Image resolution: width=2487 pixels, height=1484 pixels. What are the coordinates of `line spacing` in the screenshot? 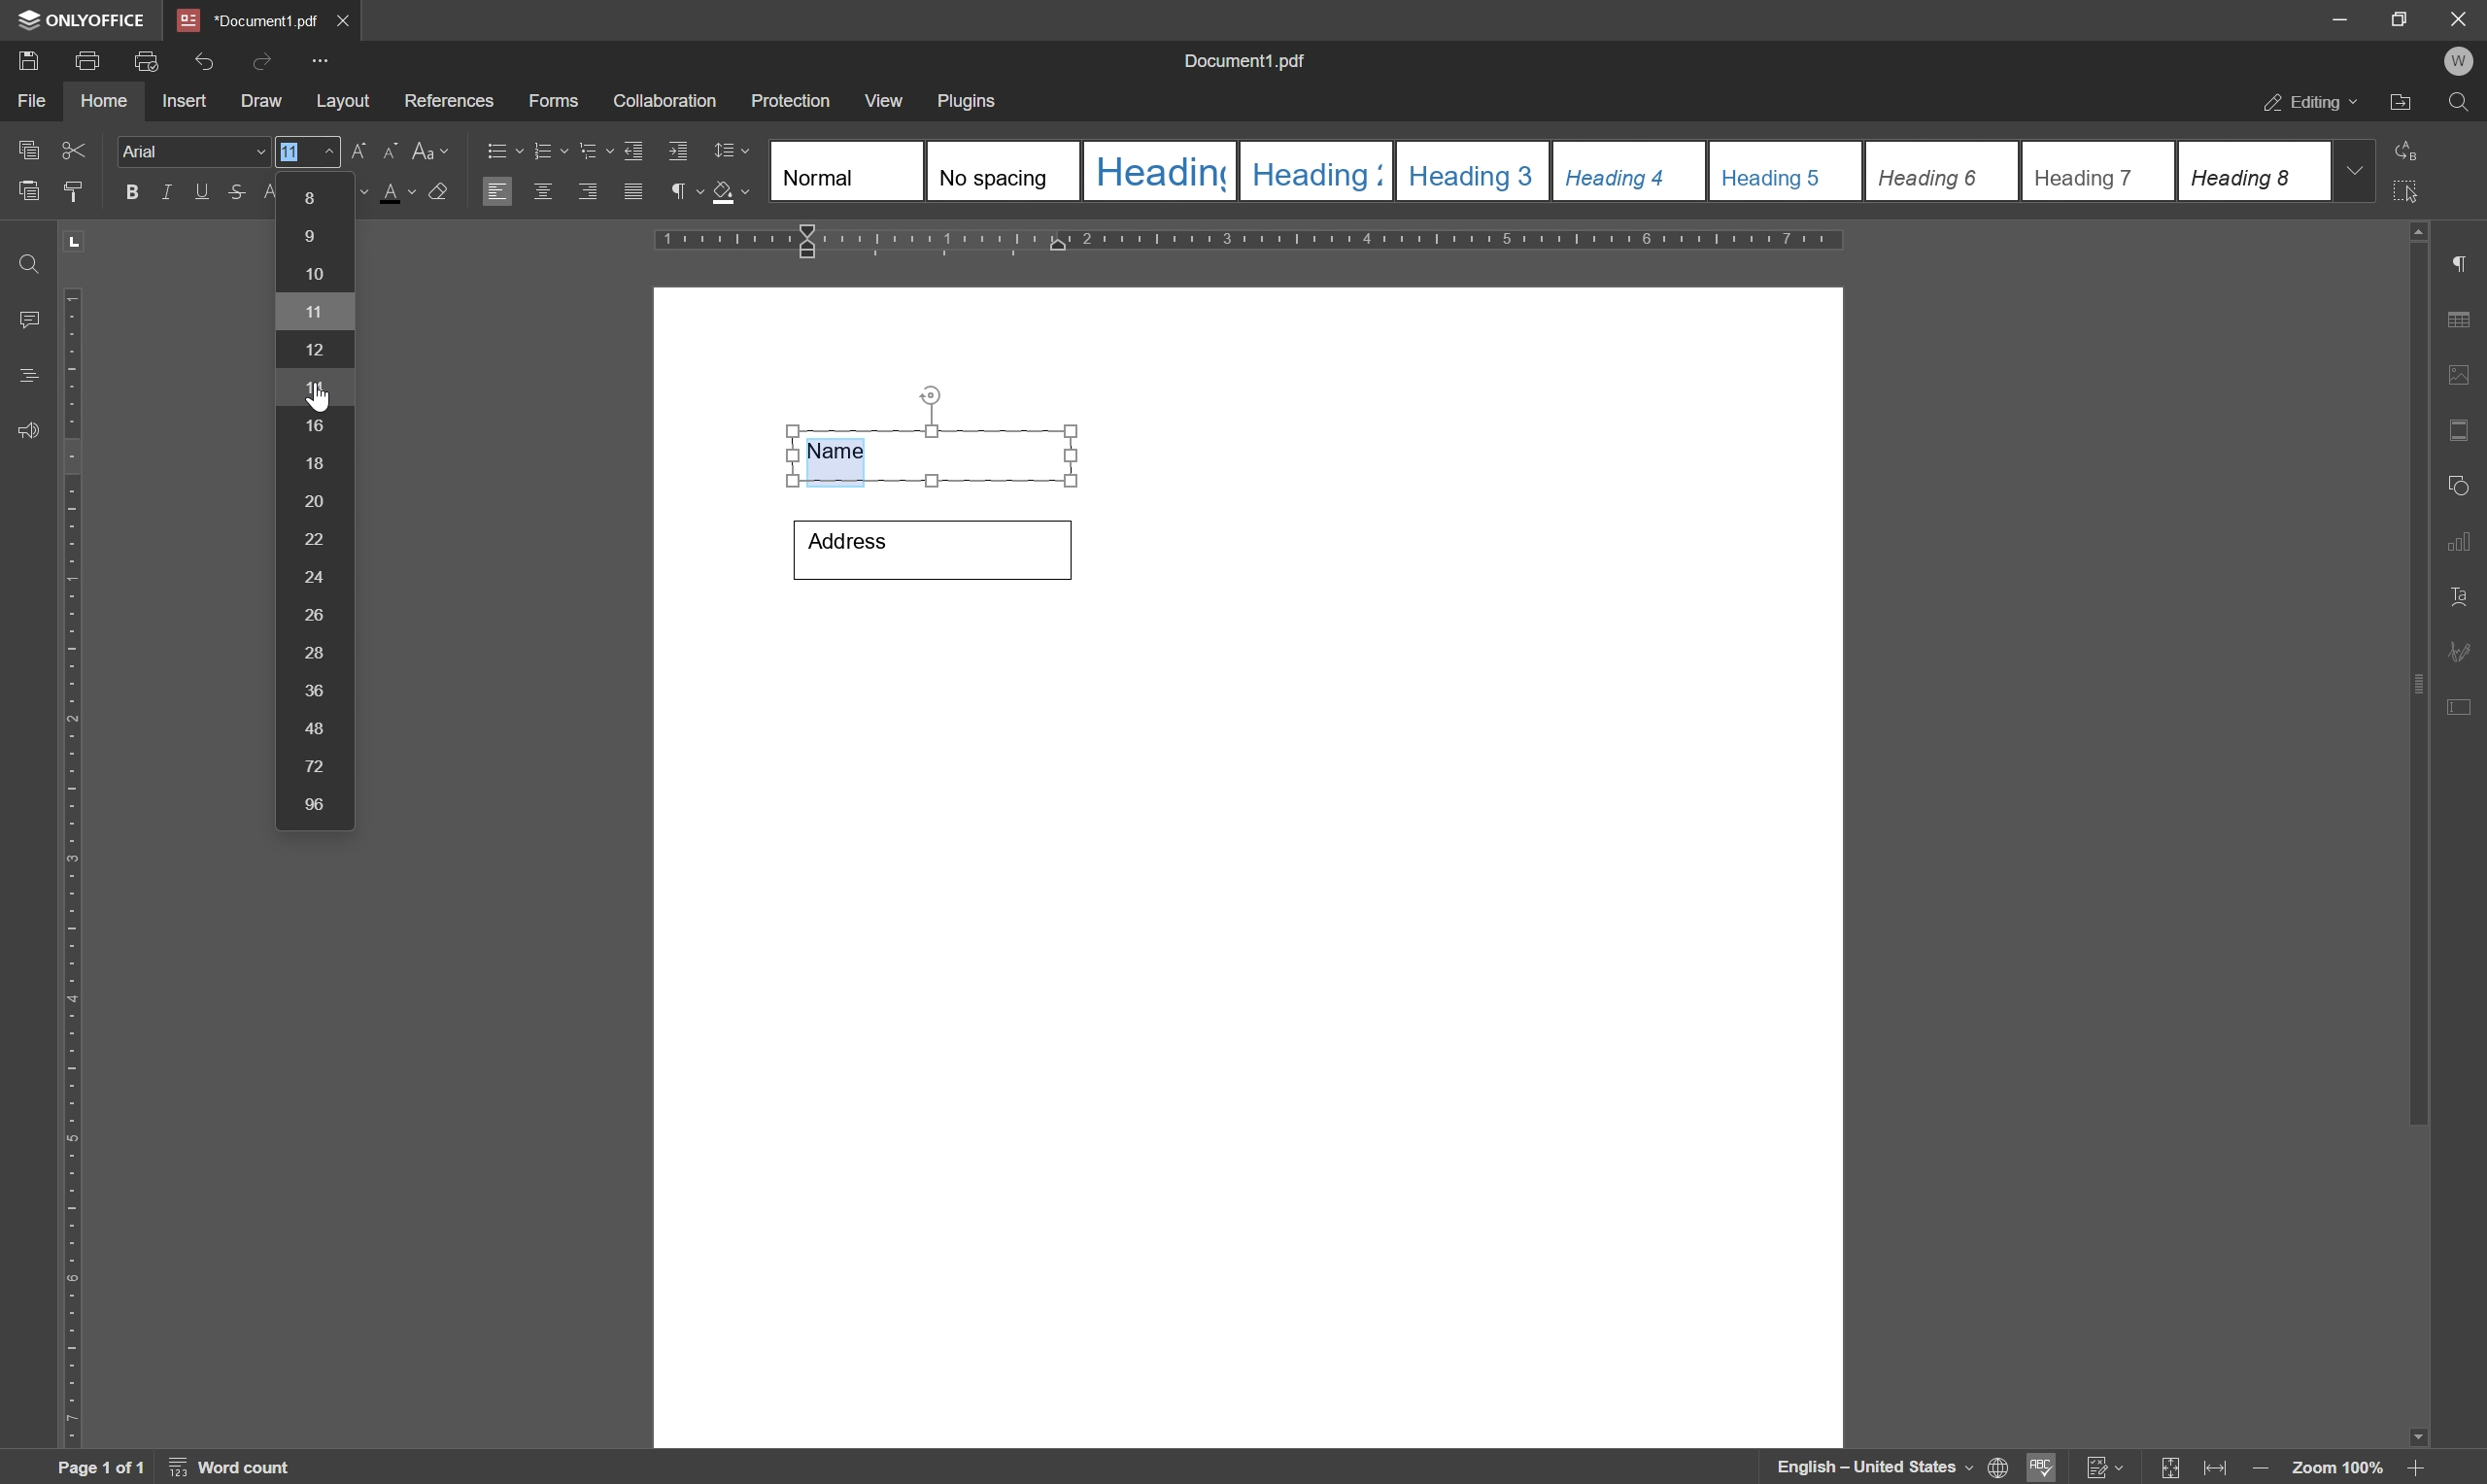 It's located at (731, 151).